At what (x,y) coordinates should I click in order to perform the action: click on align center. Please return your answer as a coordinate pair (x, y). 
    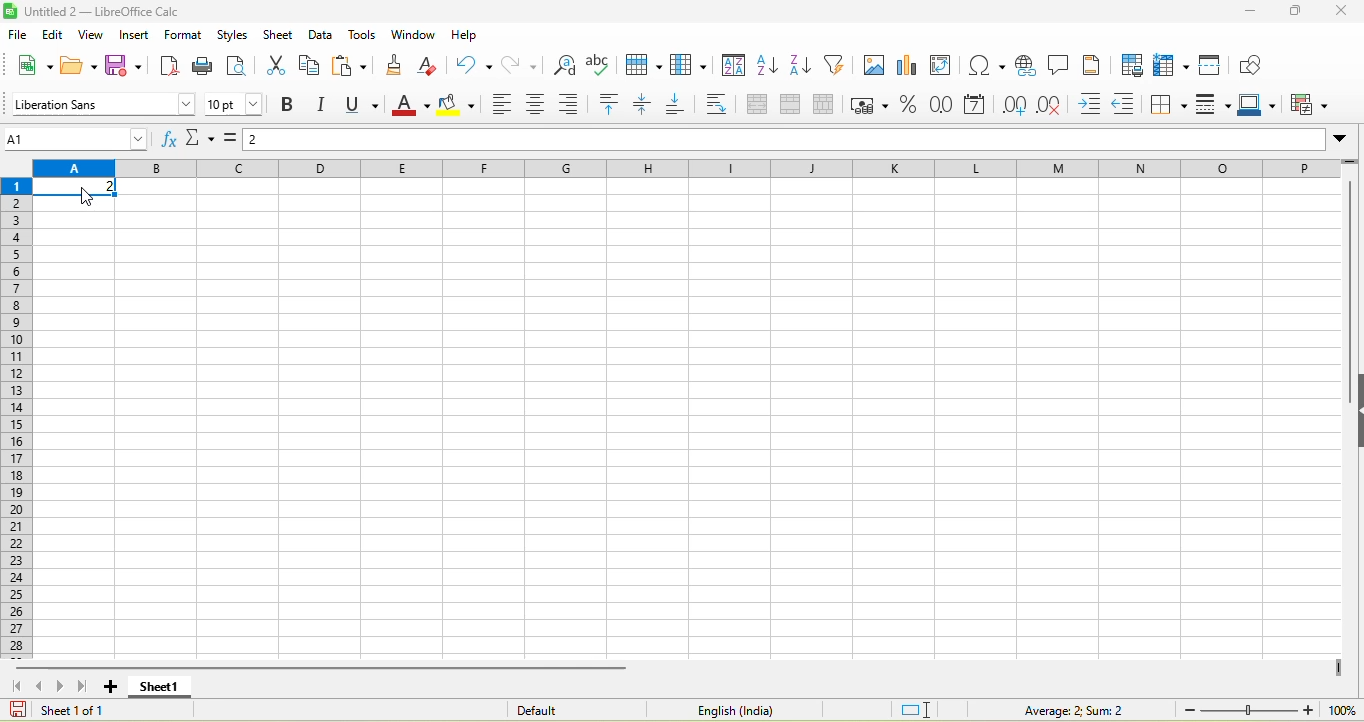
    Looking at the image, I should click on (543, 106).